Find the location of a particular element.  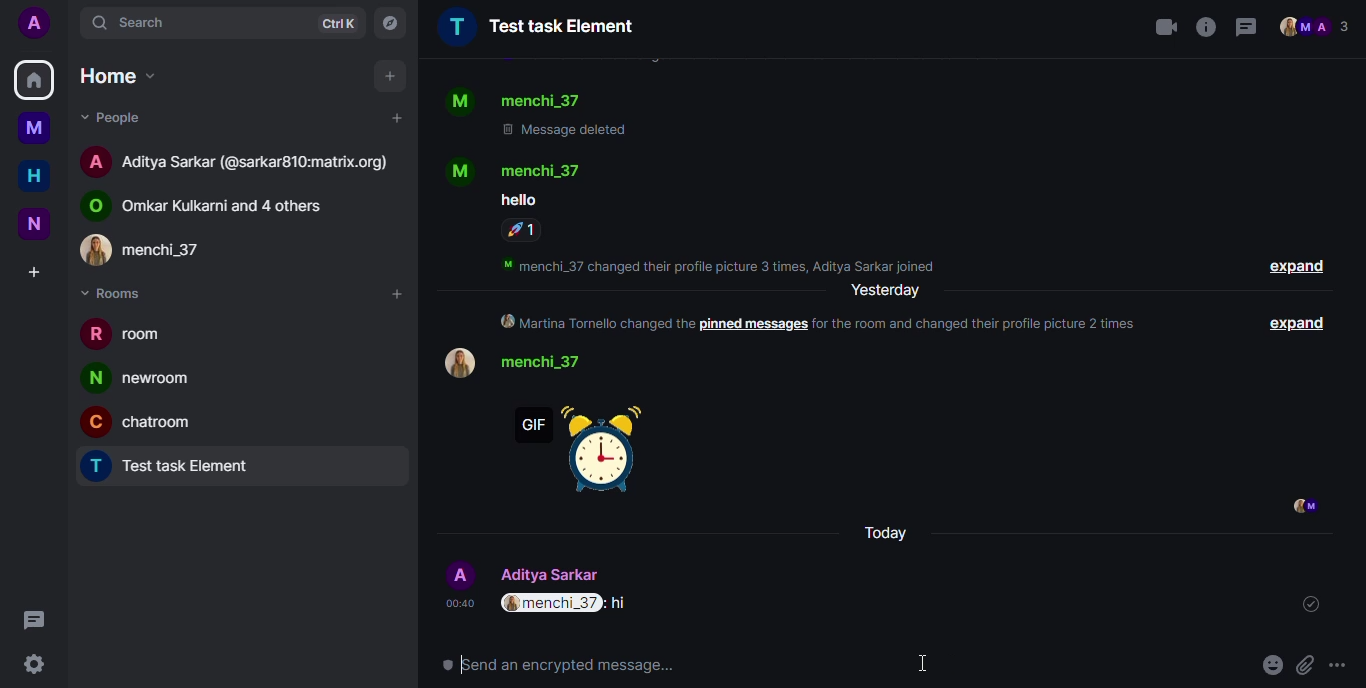

cursor is located at coordinates (923, 664).